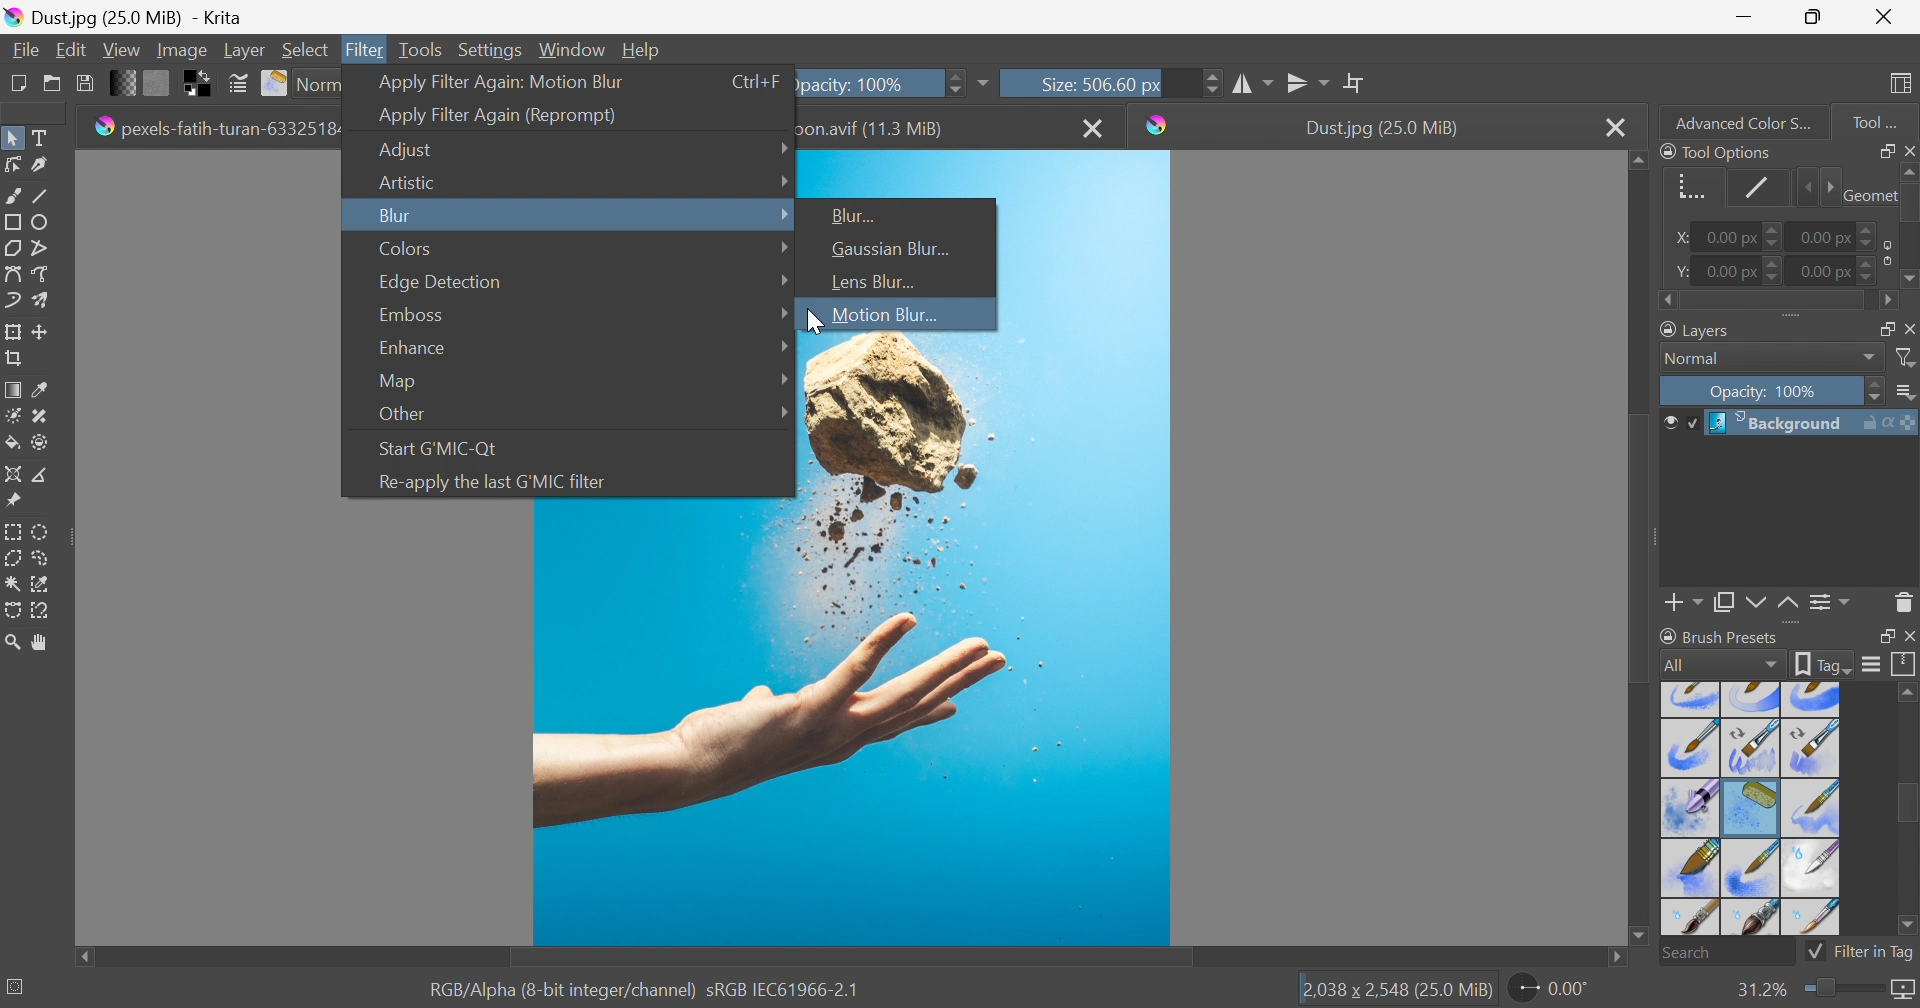 This screenshot has height=1008, width=1920. Describe the element at coordinates (45, 138) in the screenshot. I see `Text tool` at that location.